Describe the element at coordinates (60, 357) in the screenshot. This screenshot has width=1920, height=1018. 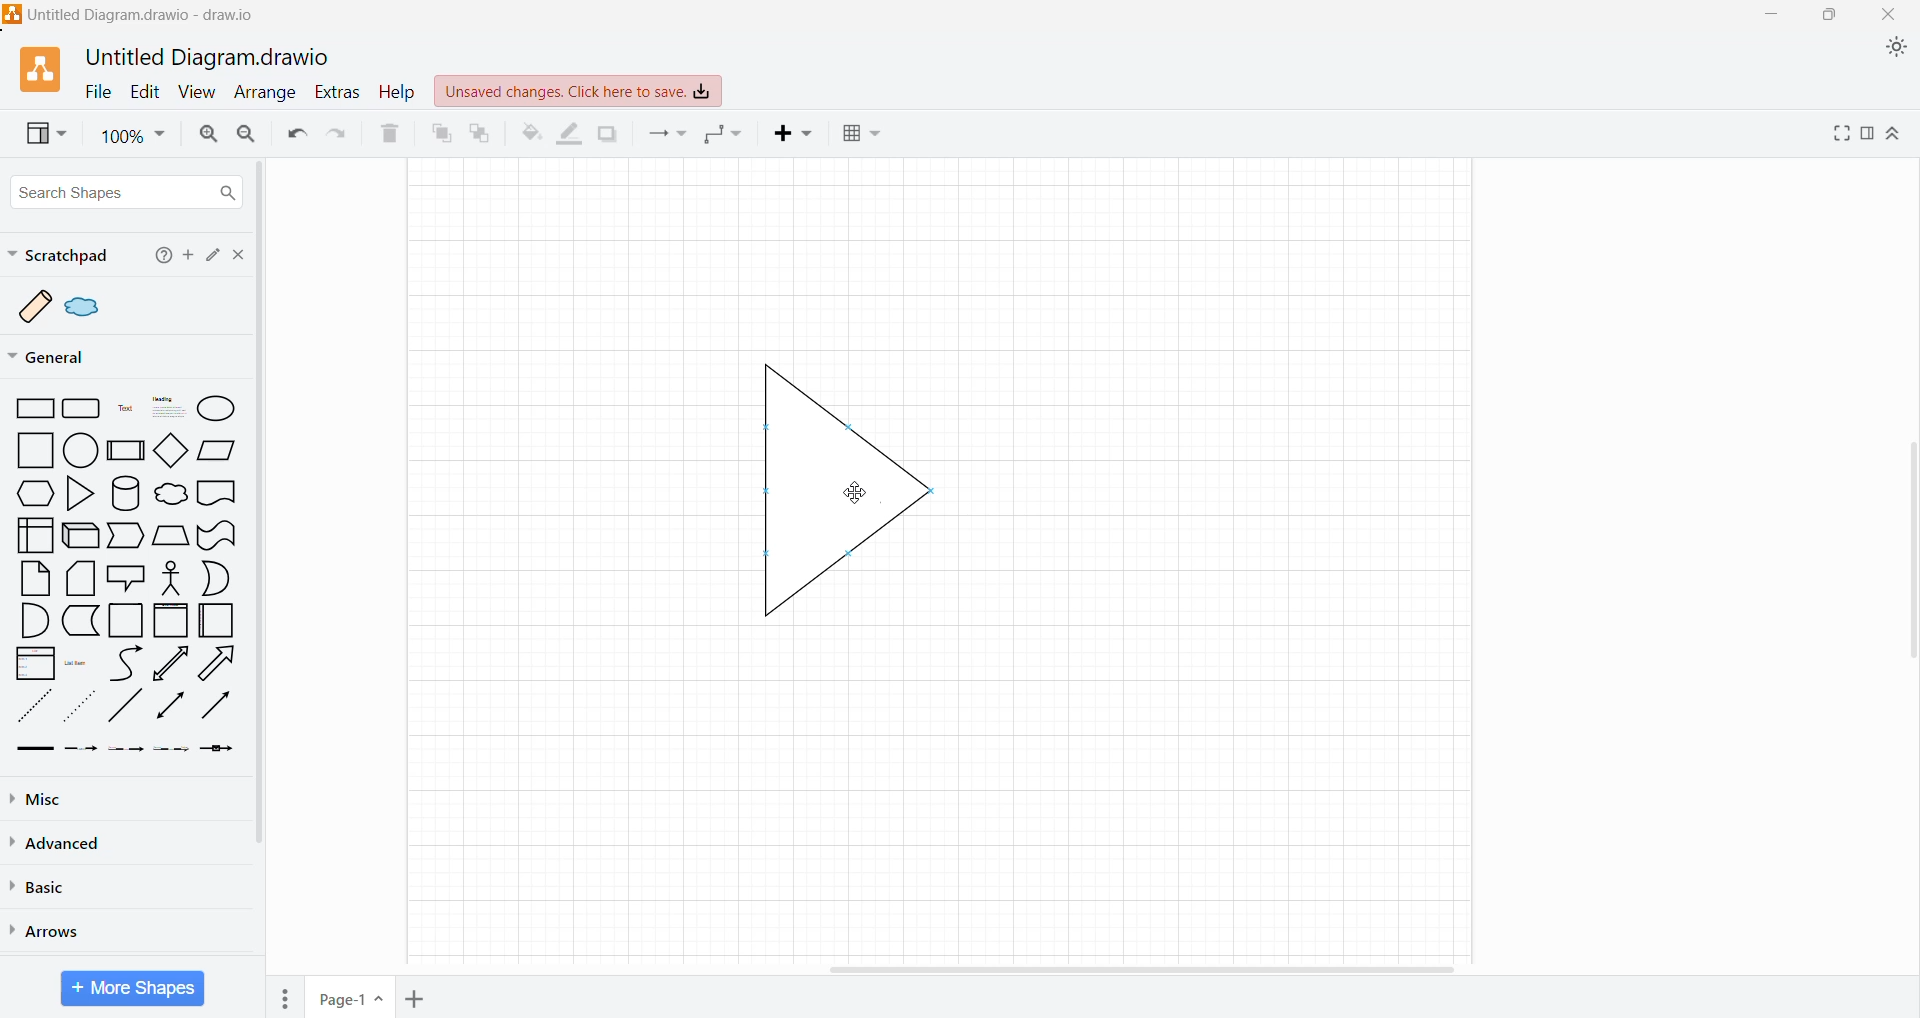
I see `General ` at that location.